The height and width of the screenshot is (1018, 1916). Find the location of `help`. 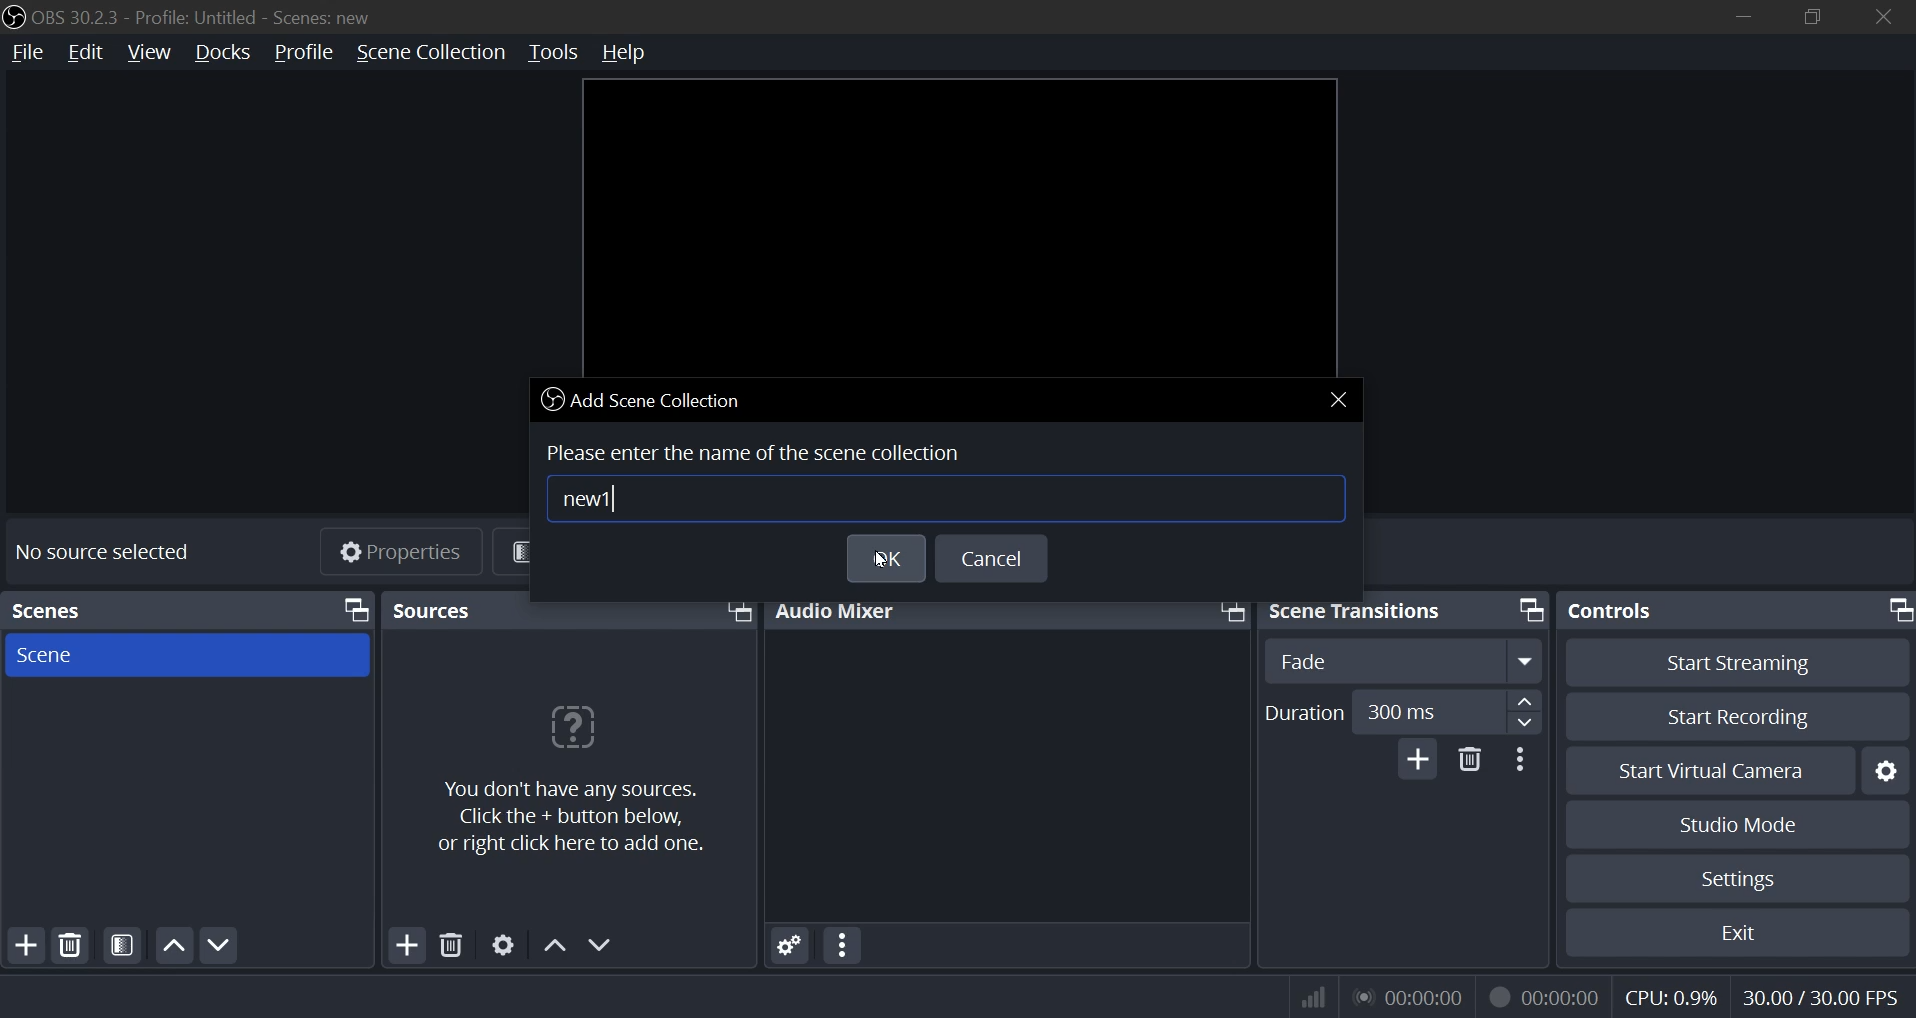

help is located at coordinates (633, 52).